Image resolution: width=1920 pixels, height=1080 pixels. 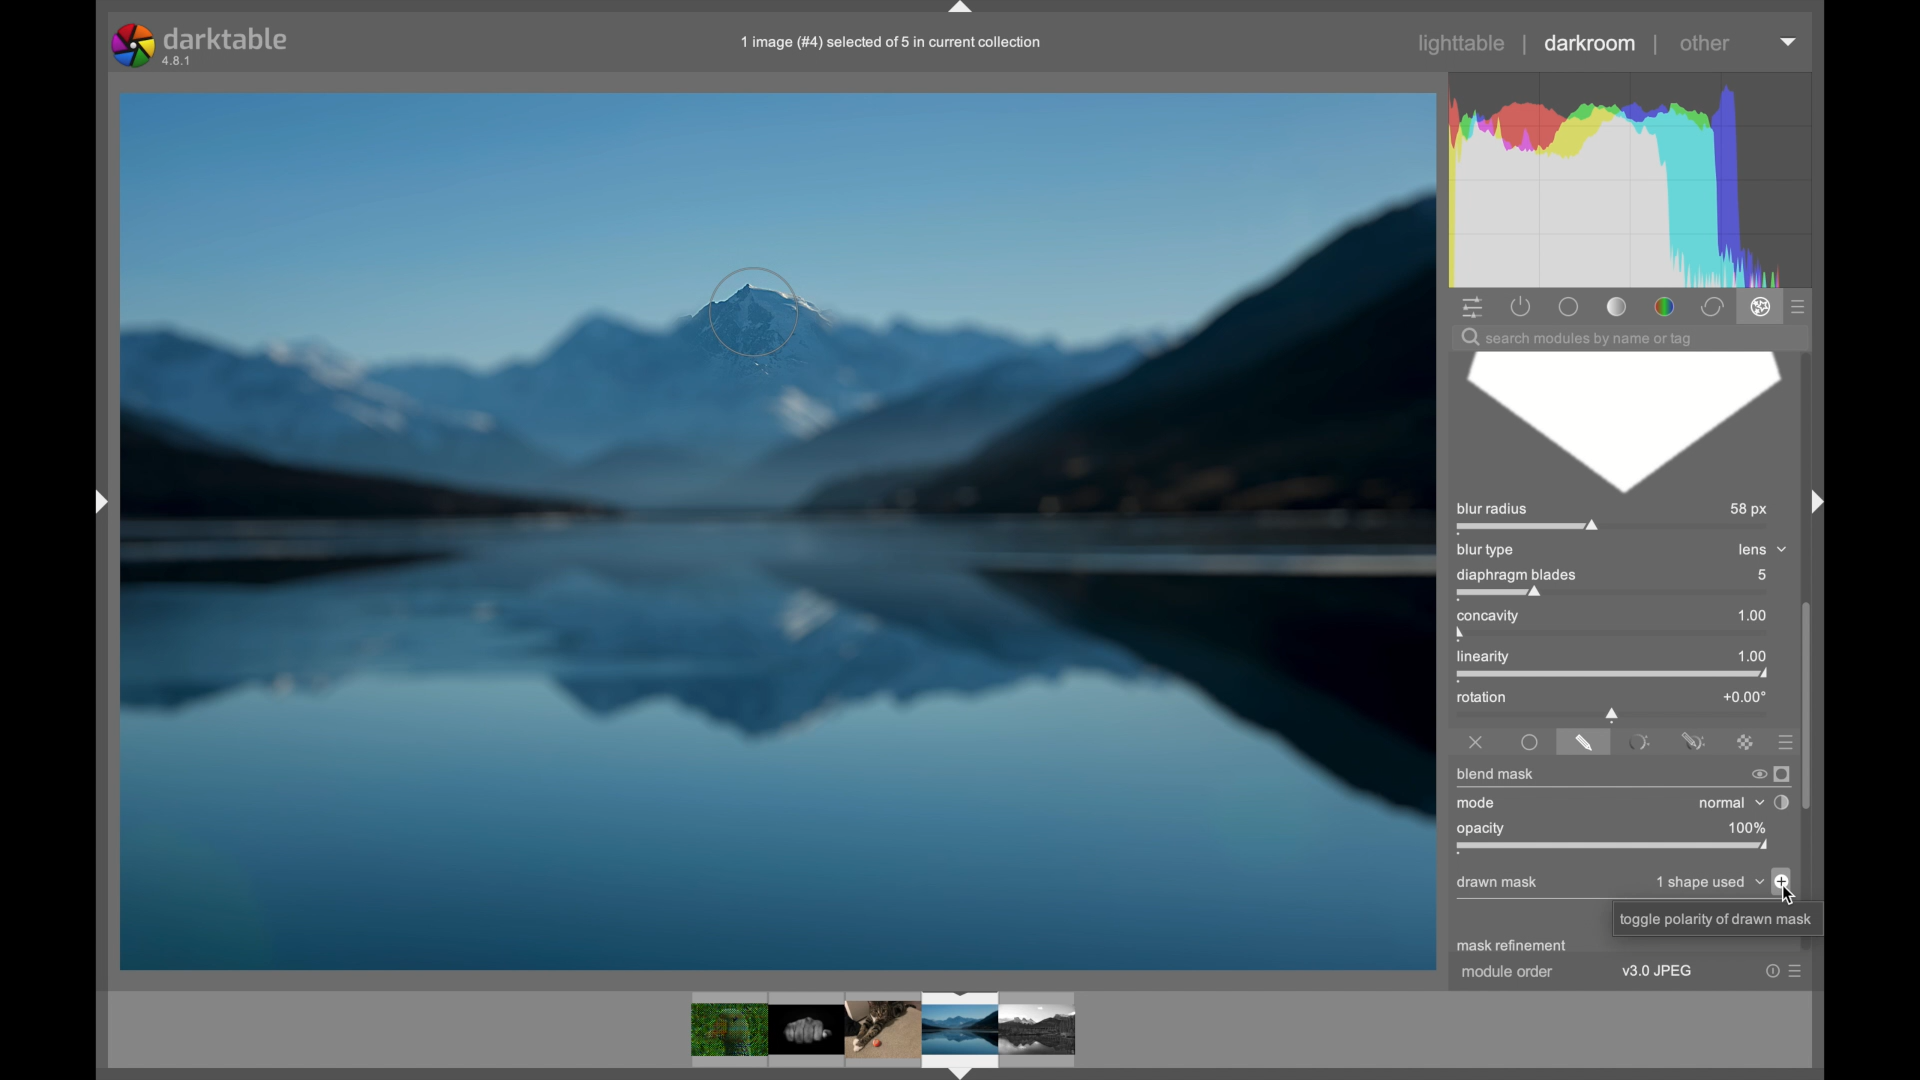 I want to click on blurred photo, so click(x=777, y=529).